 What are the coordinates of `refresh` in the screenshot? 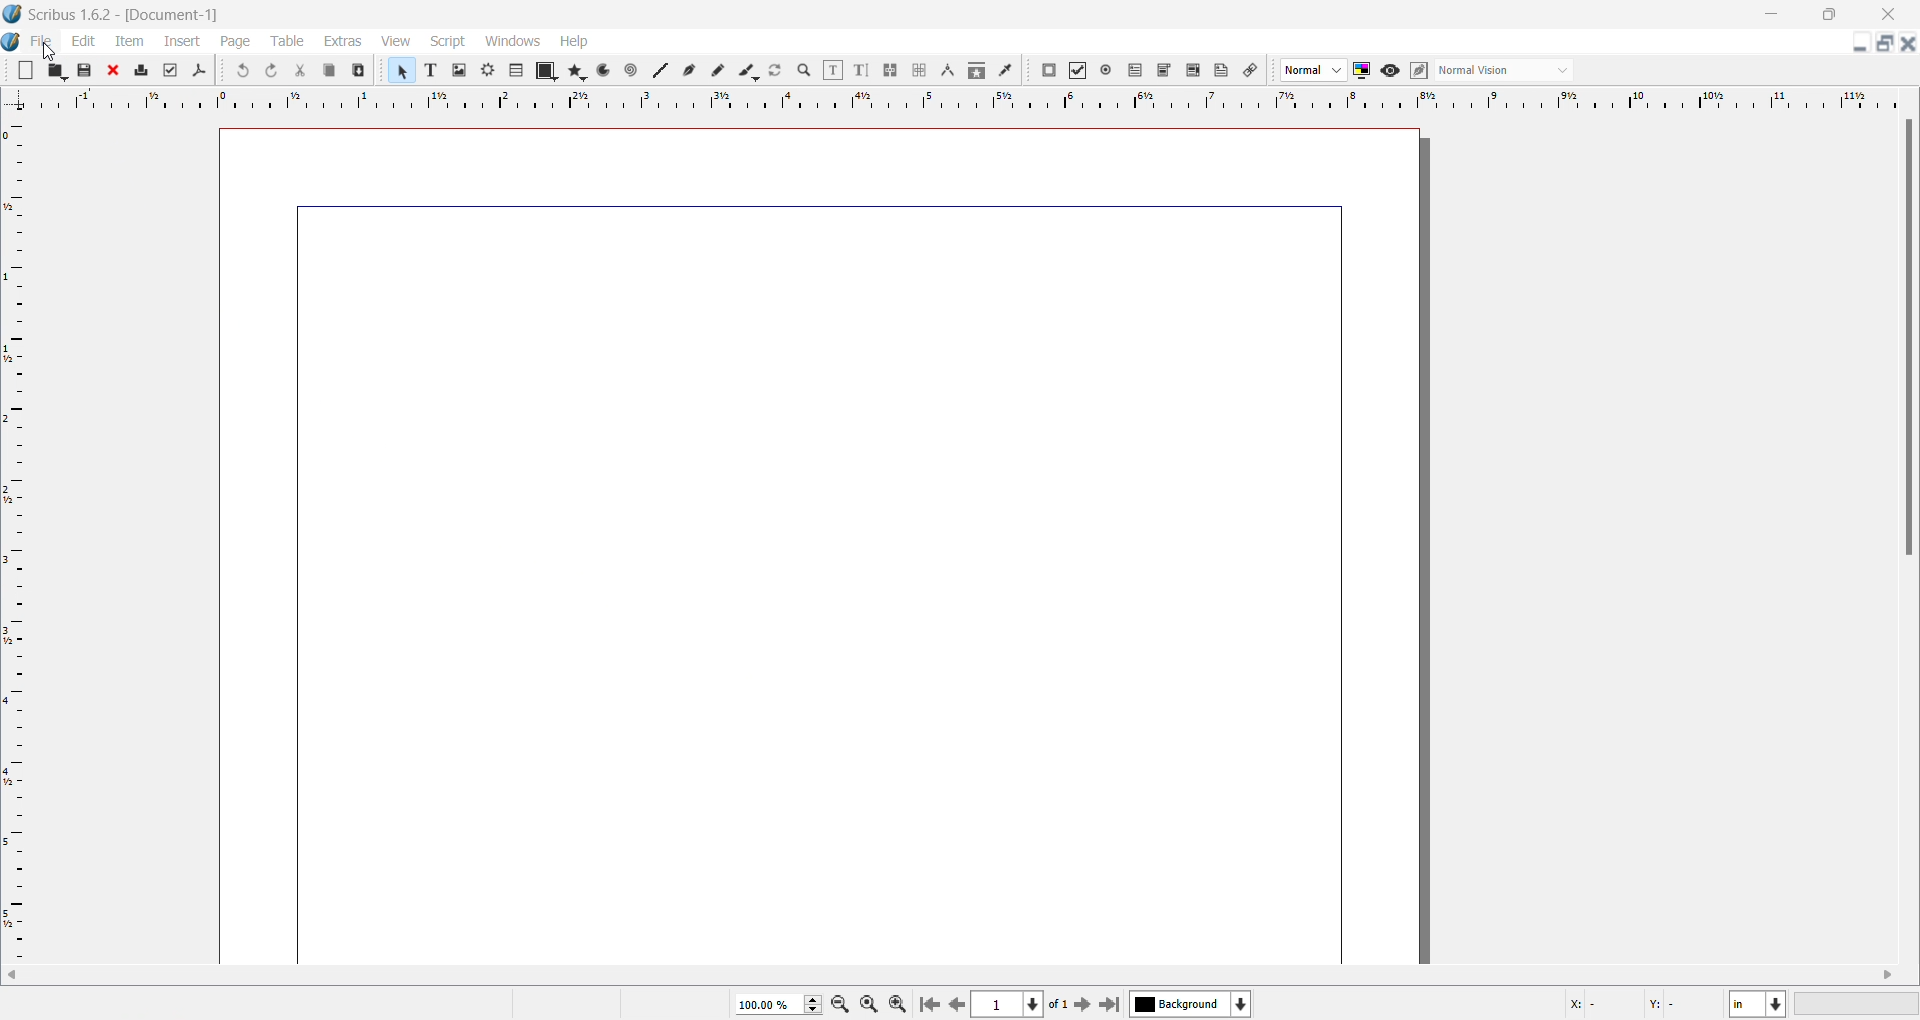 It's located at (775, 72).